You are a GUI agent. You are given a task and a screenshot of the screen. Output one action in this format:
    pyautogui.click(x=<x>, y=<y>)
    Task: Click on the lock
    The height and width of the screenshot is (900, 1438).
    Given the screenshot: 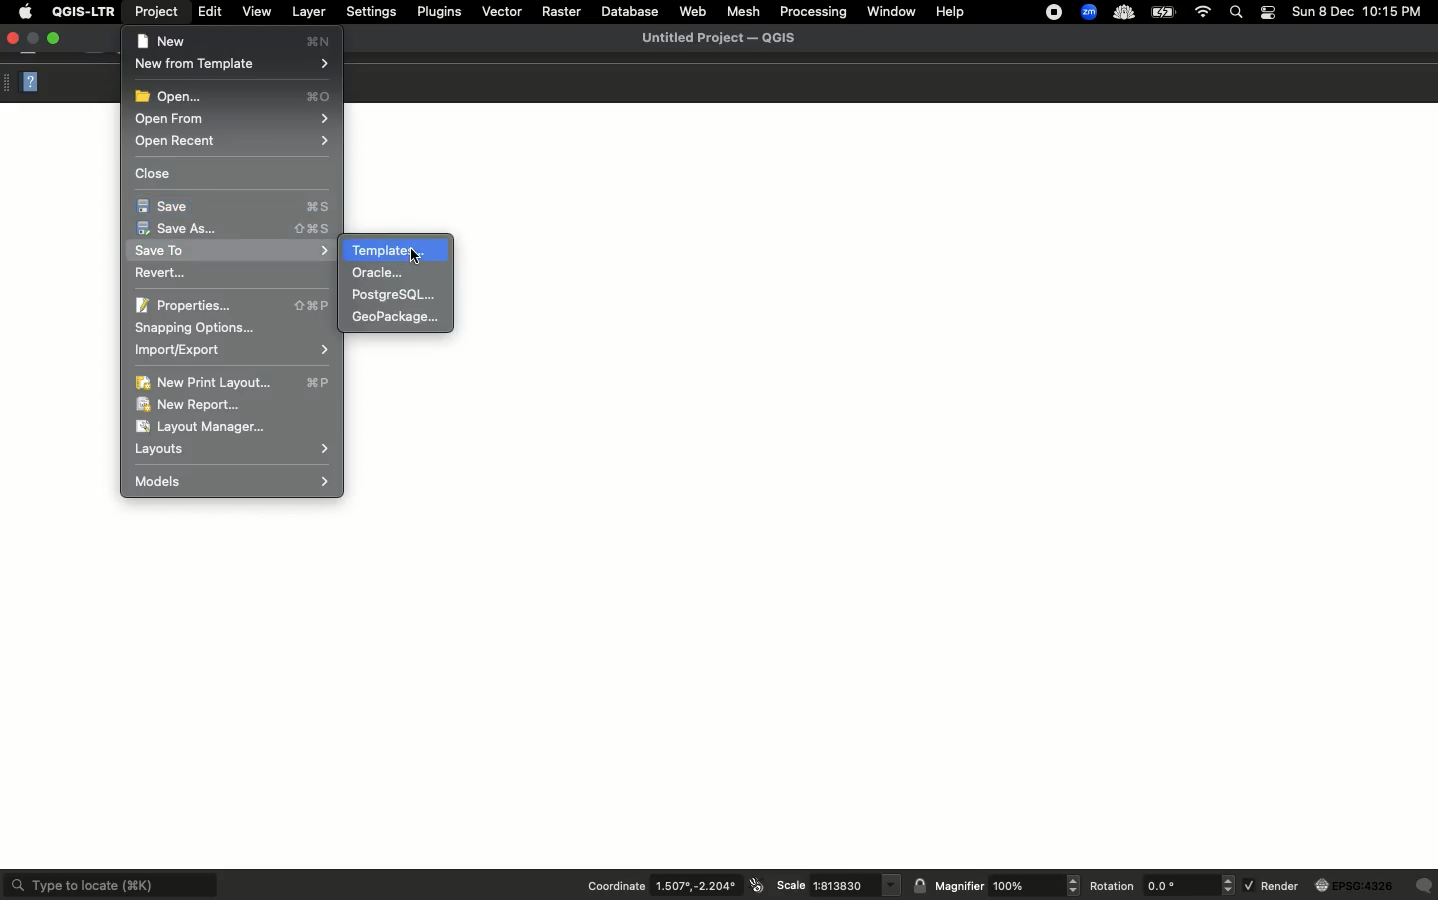 What is the action you would take?
    pyautogui.click(x=922, y=885)
    